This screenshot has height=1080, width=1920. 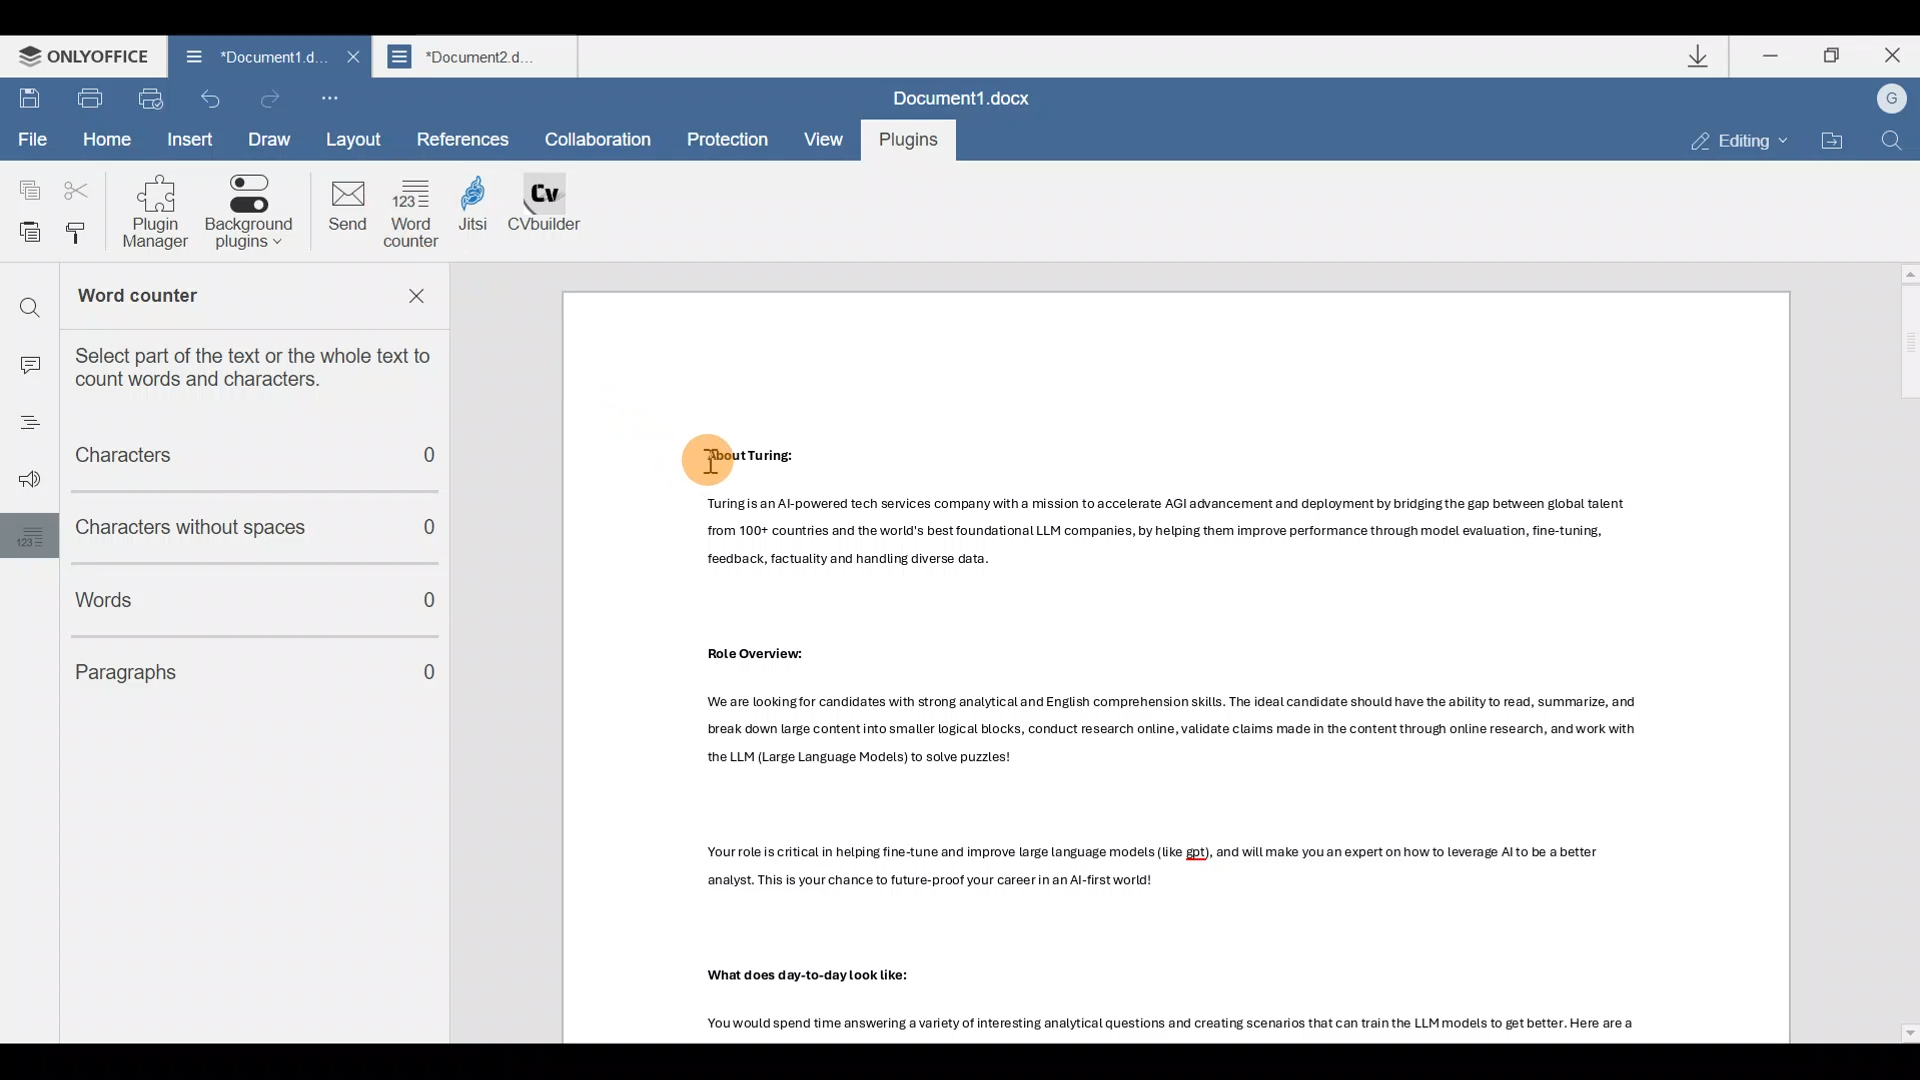 What do you see at coordinates (28, 359) in the screenshot?
I see `input` at bounding box center [28, 359].